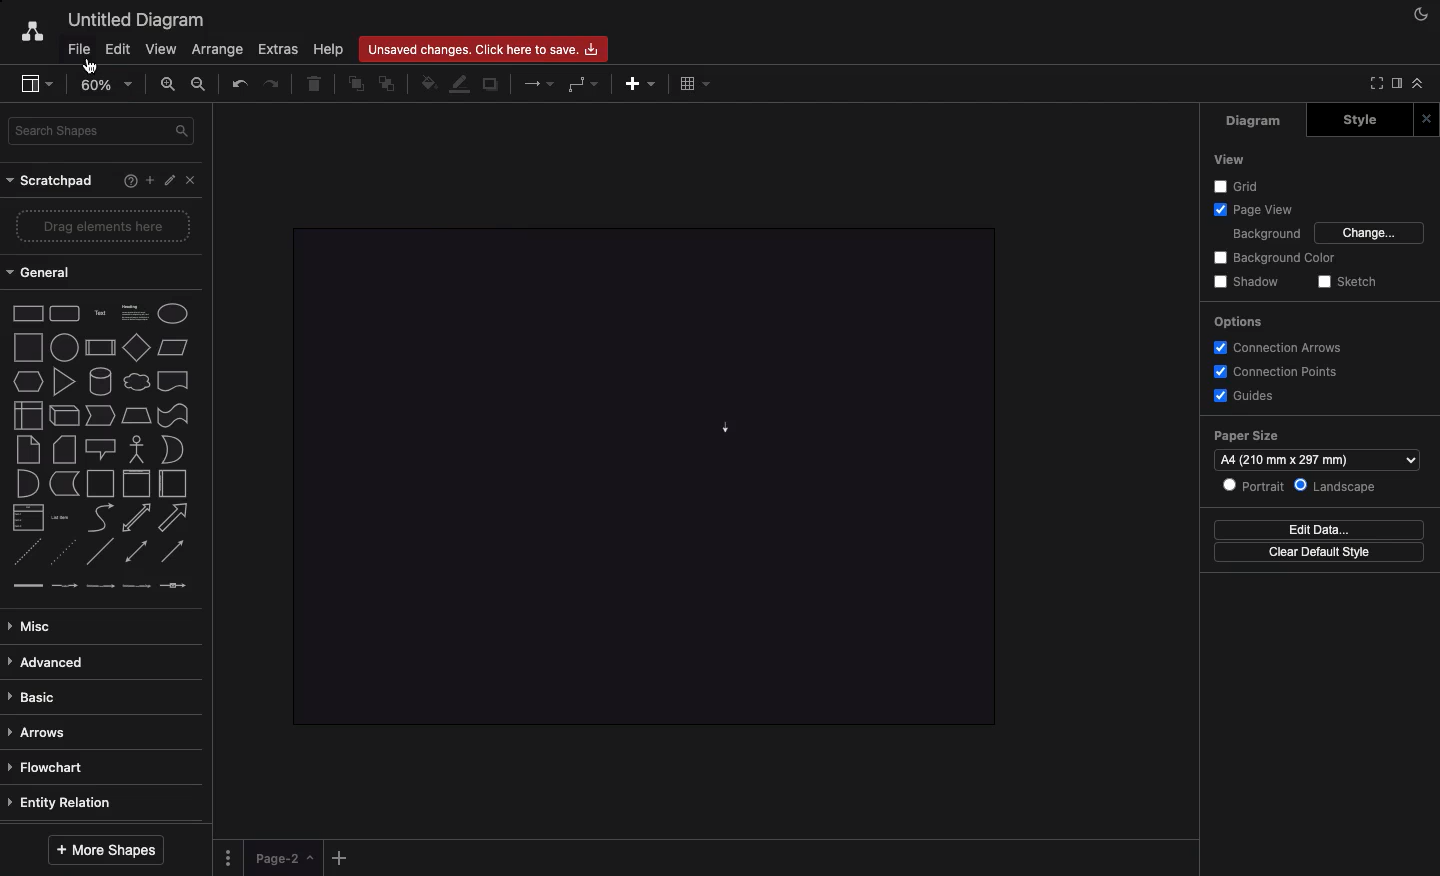  Describe the element at coordinates (169, 84) in the screenshot. I see `Zoom in` at that location.